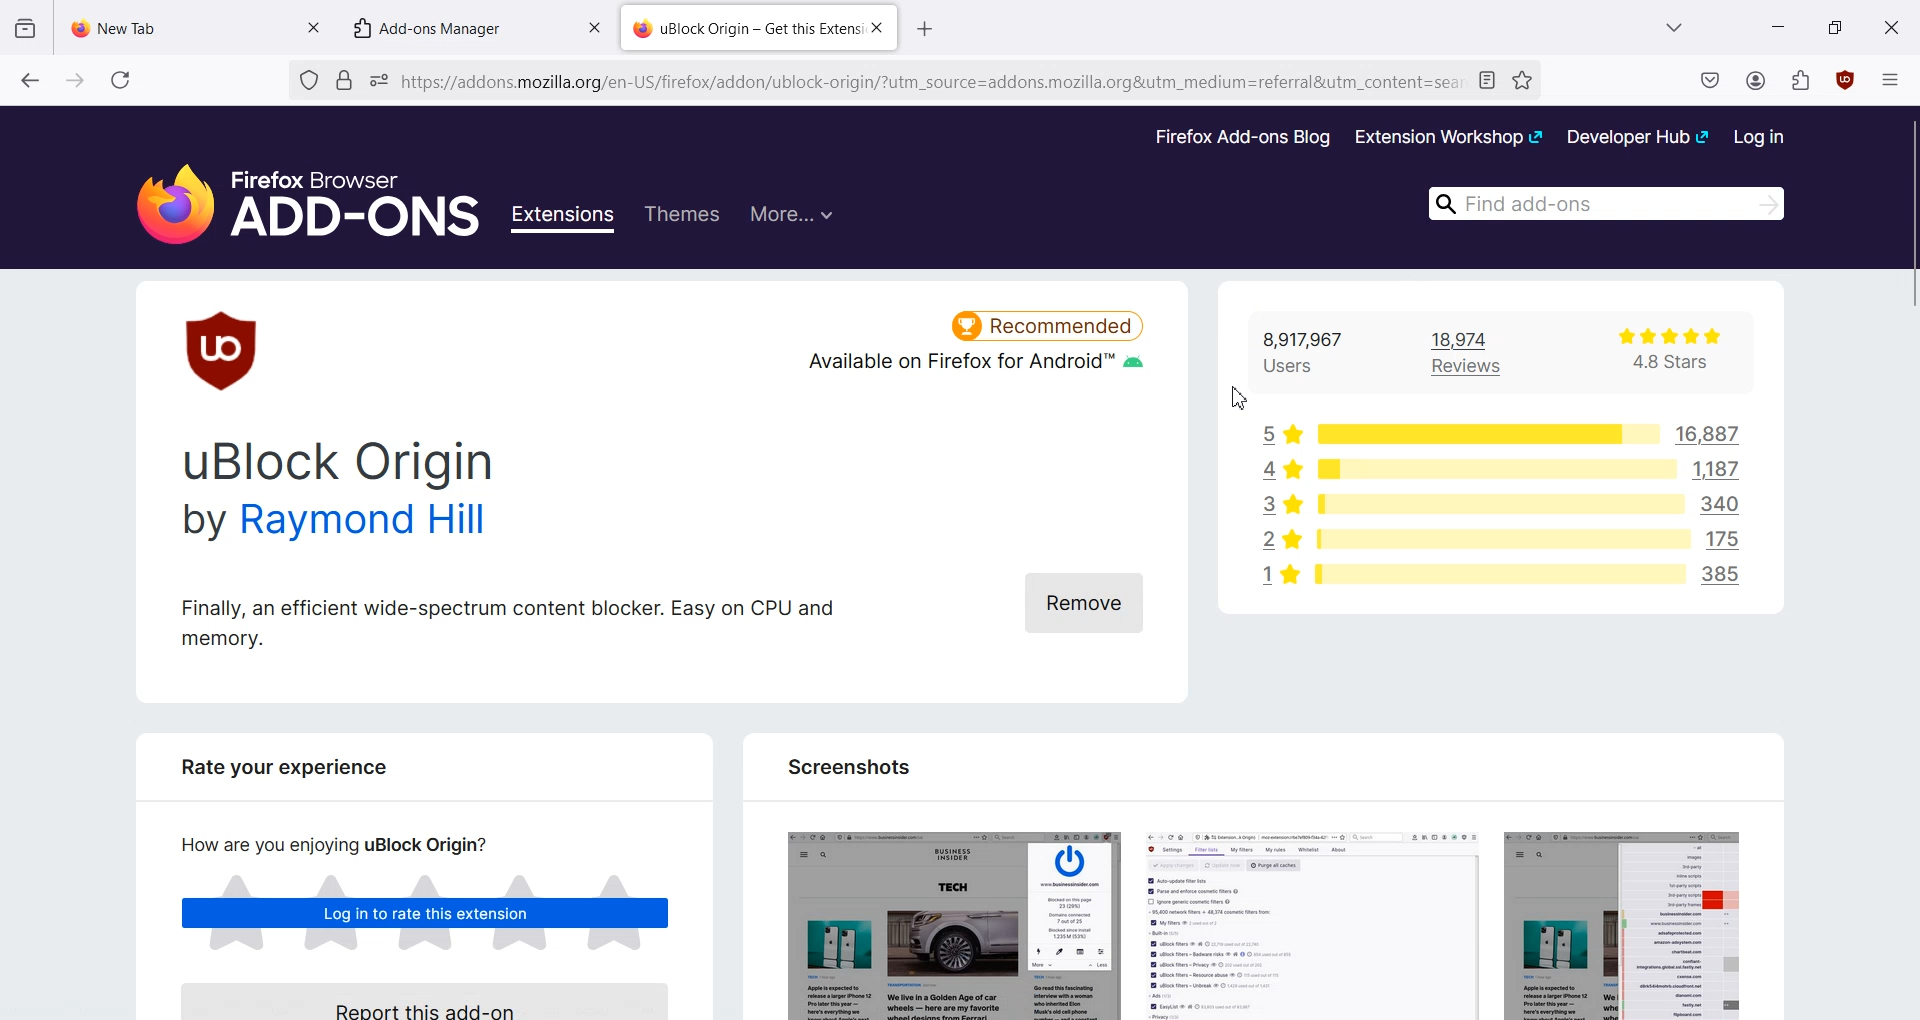 This screenshot has width=1920, height=1020. What do you see at coordinates (594, 28) in the screenshot?
I see `Close tab` at bounding box center [594, 28].